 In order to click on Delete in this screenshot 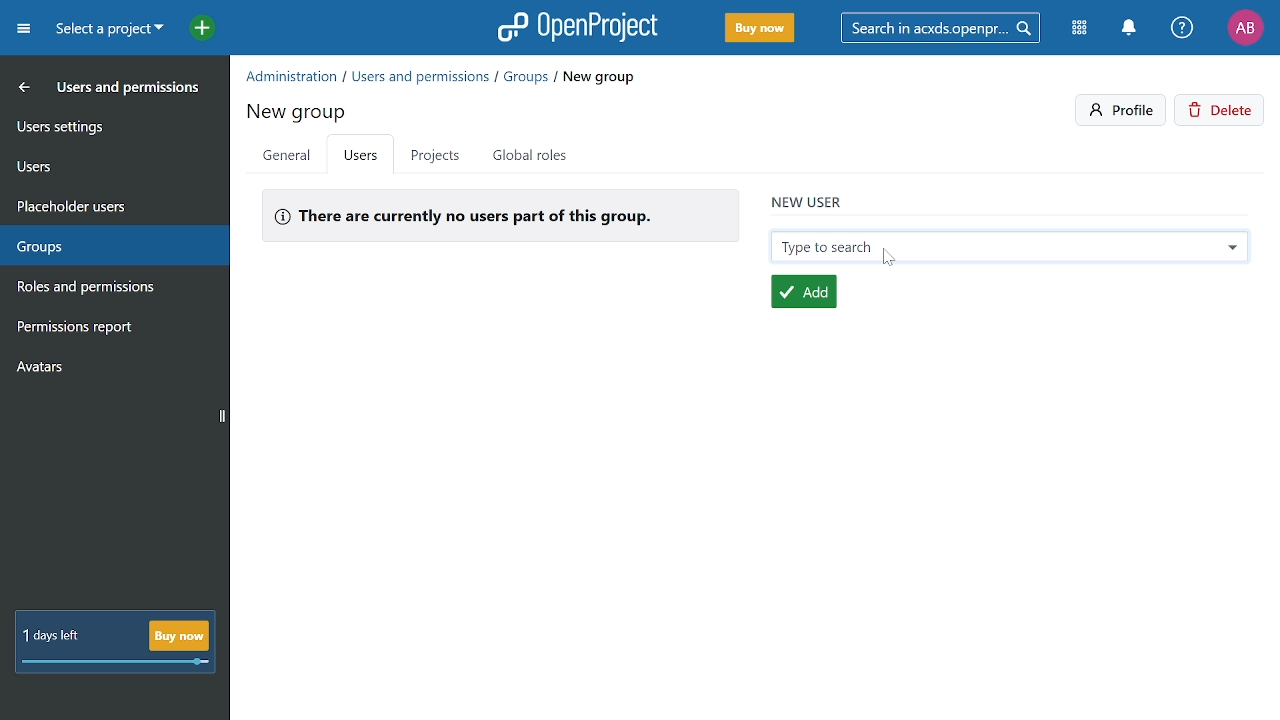, I will do `click(1222, 112)`.